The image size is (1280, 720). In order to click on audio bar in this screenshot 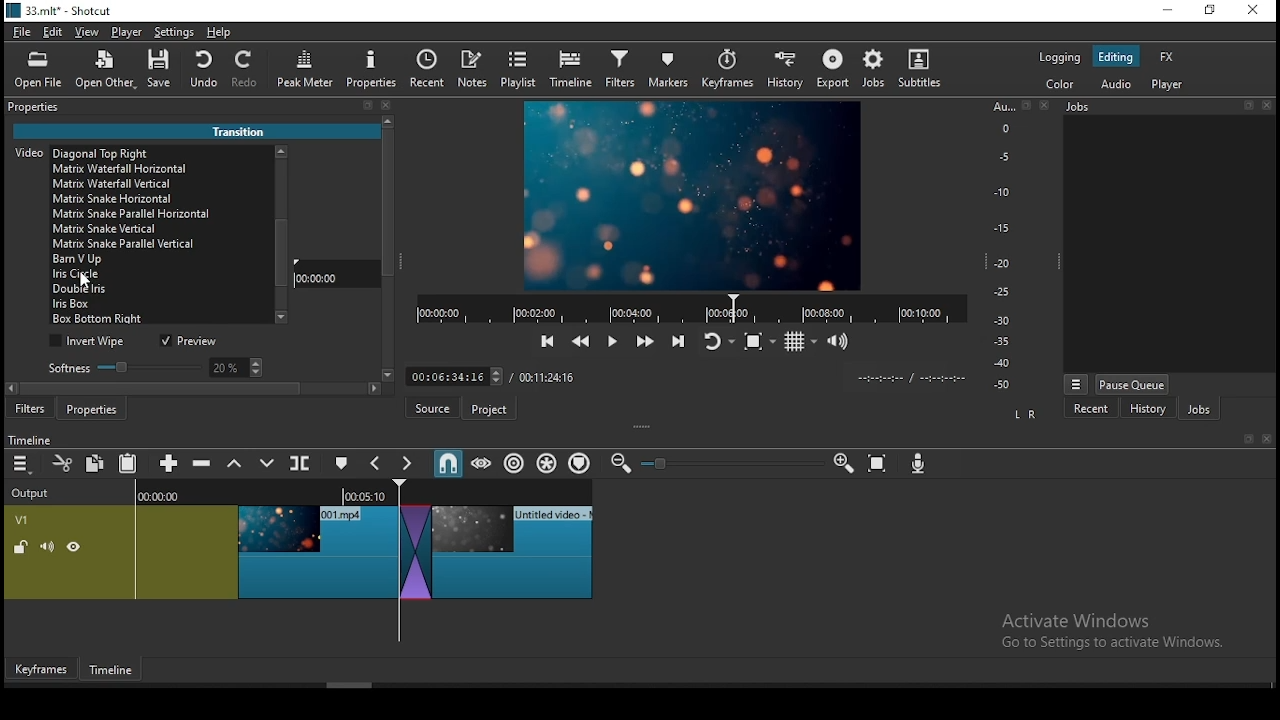, I will do `click(1002, 246)`.